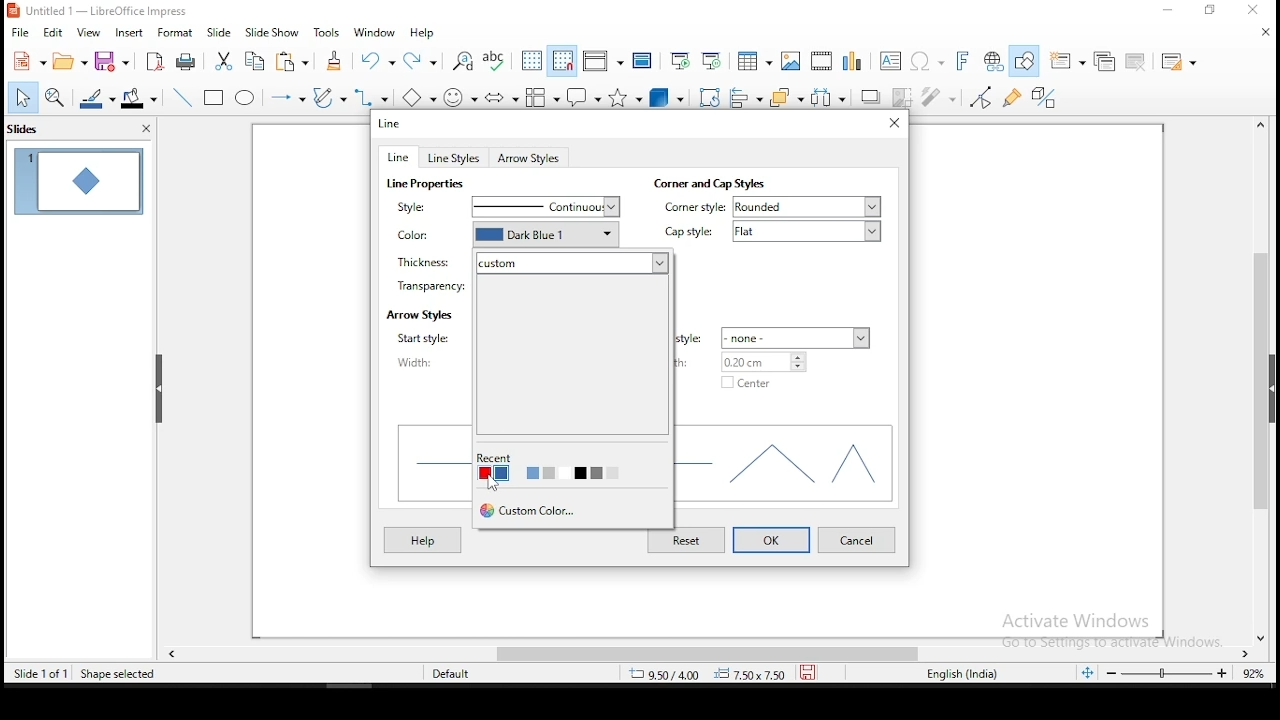 This screenshot has height=720, width=1280. Describe the element at coordinates (500, 473) in the screenshot. I see `color option` at that location.